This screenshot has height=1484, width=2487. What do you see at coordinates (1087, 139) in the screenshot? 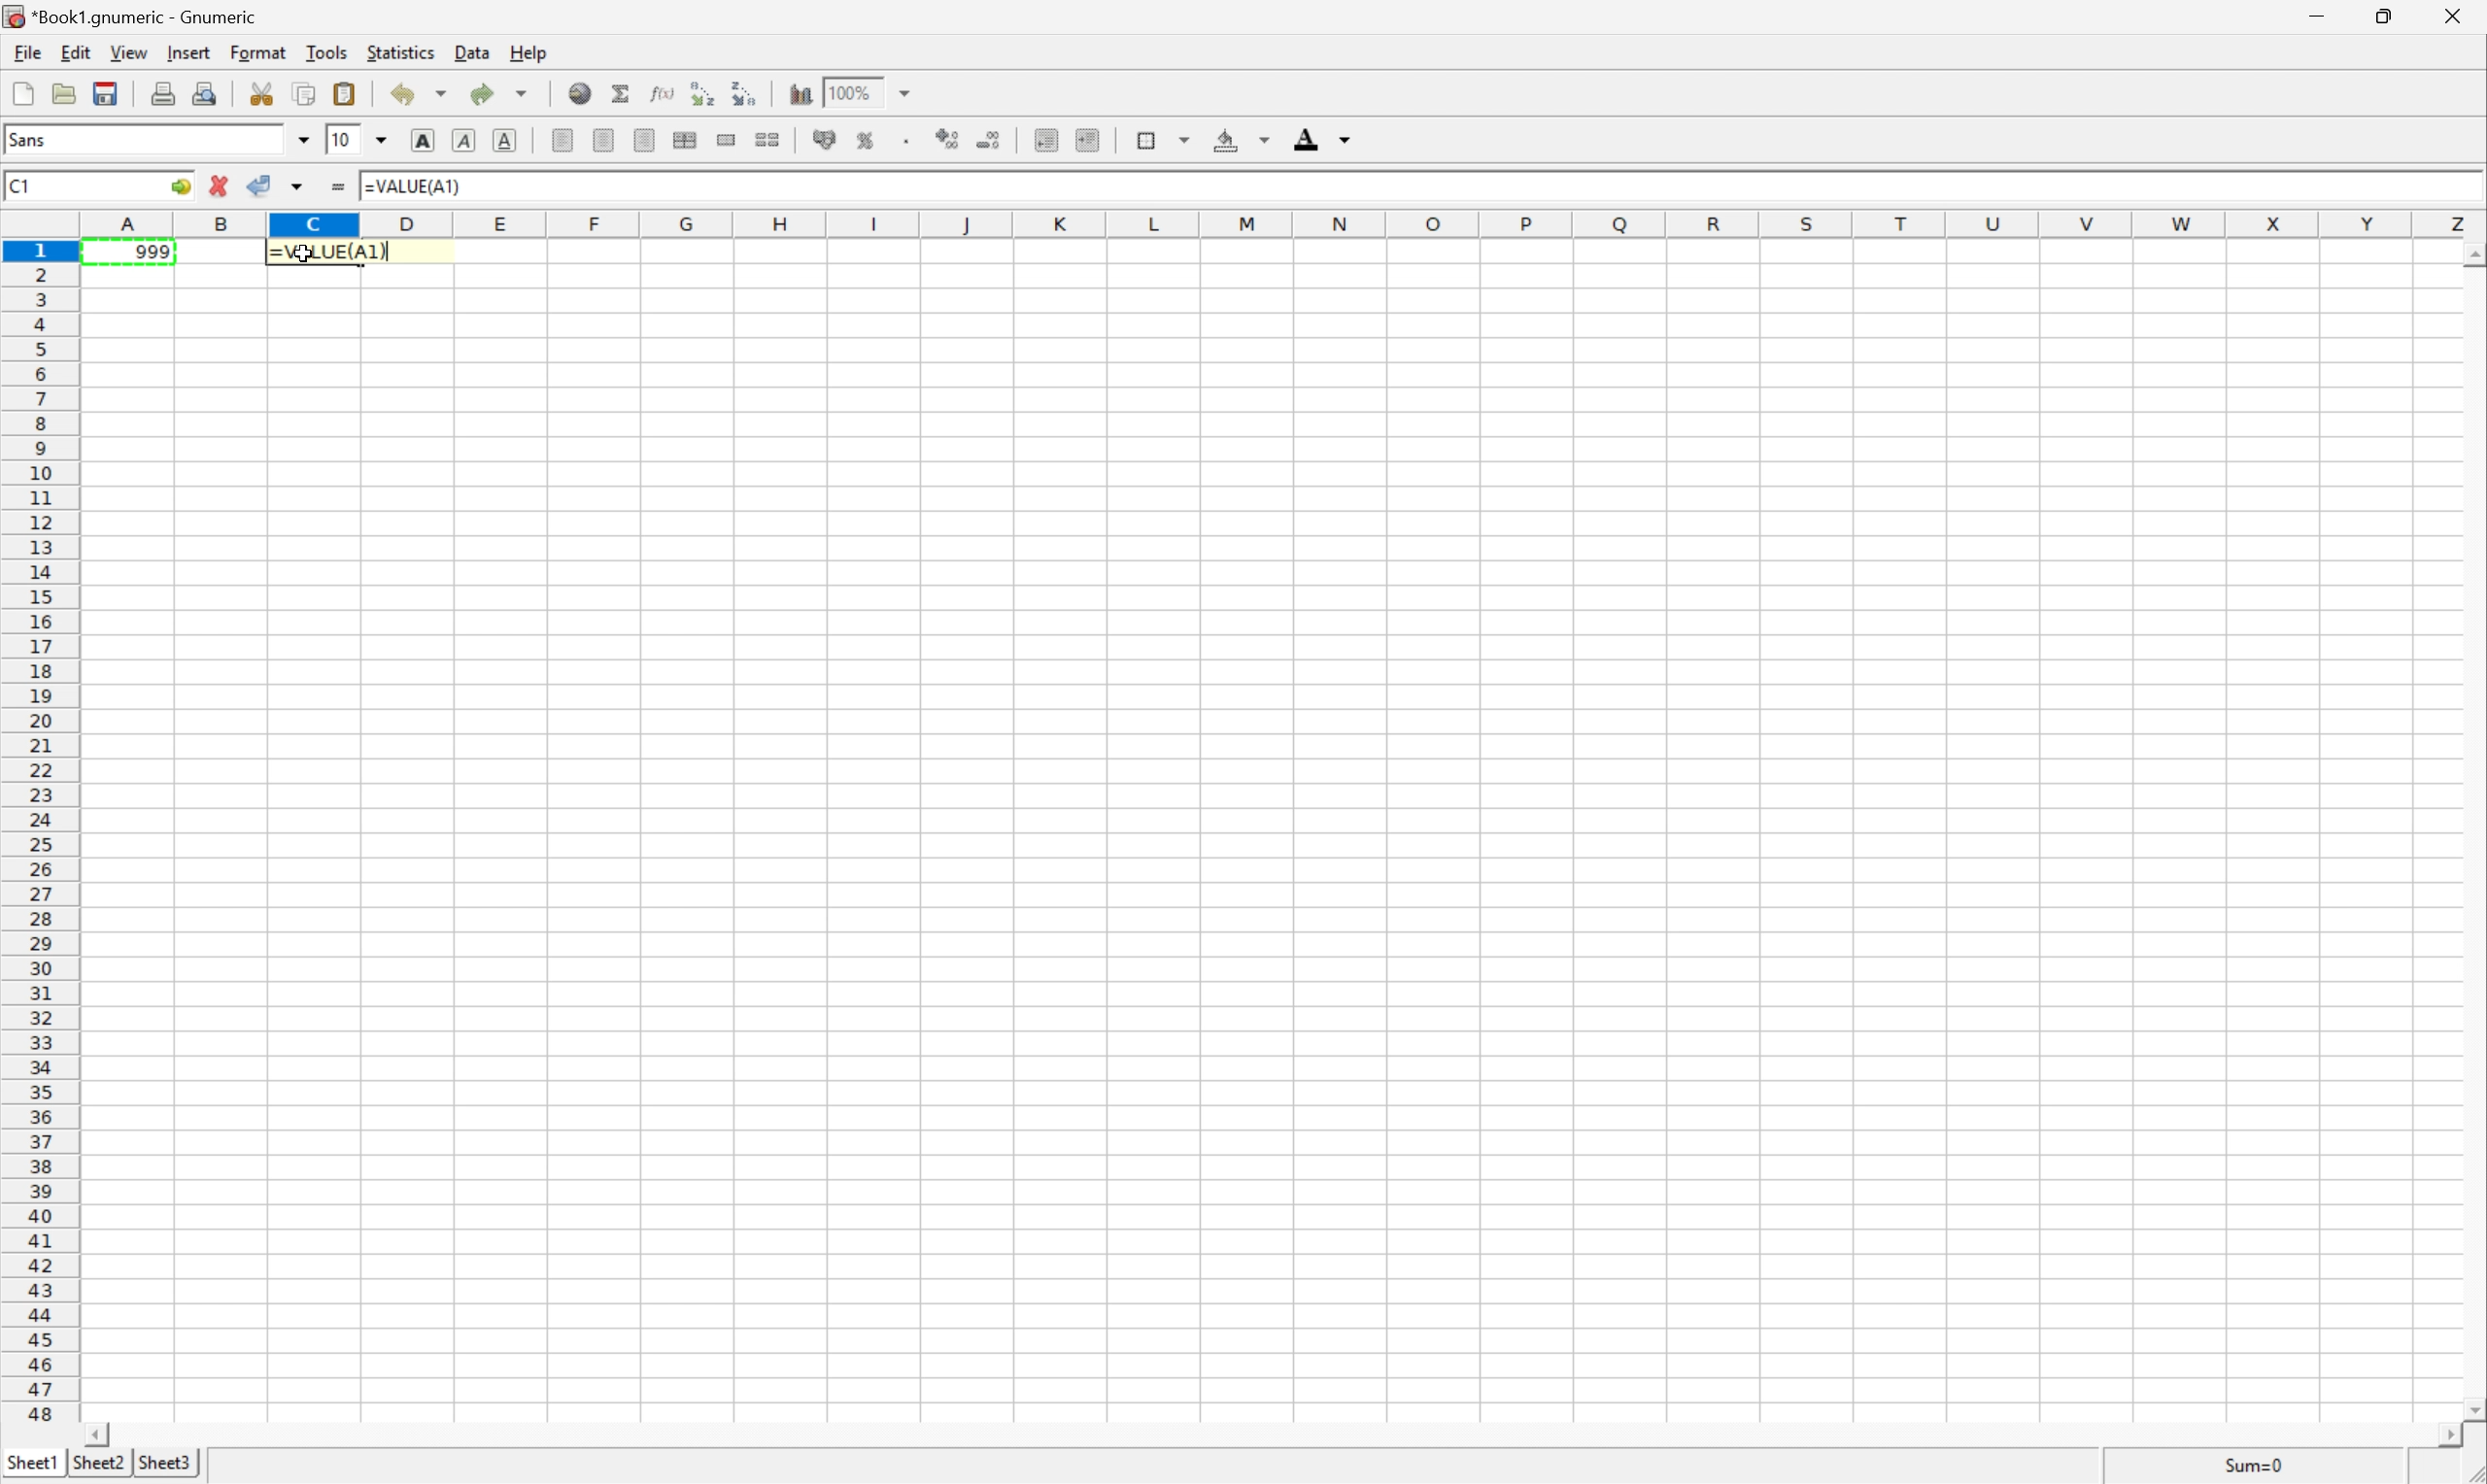
I see `increase indent` at bounding box center [1087, 139].